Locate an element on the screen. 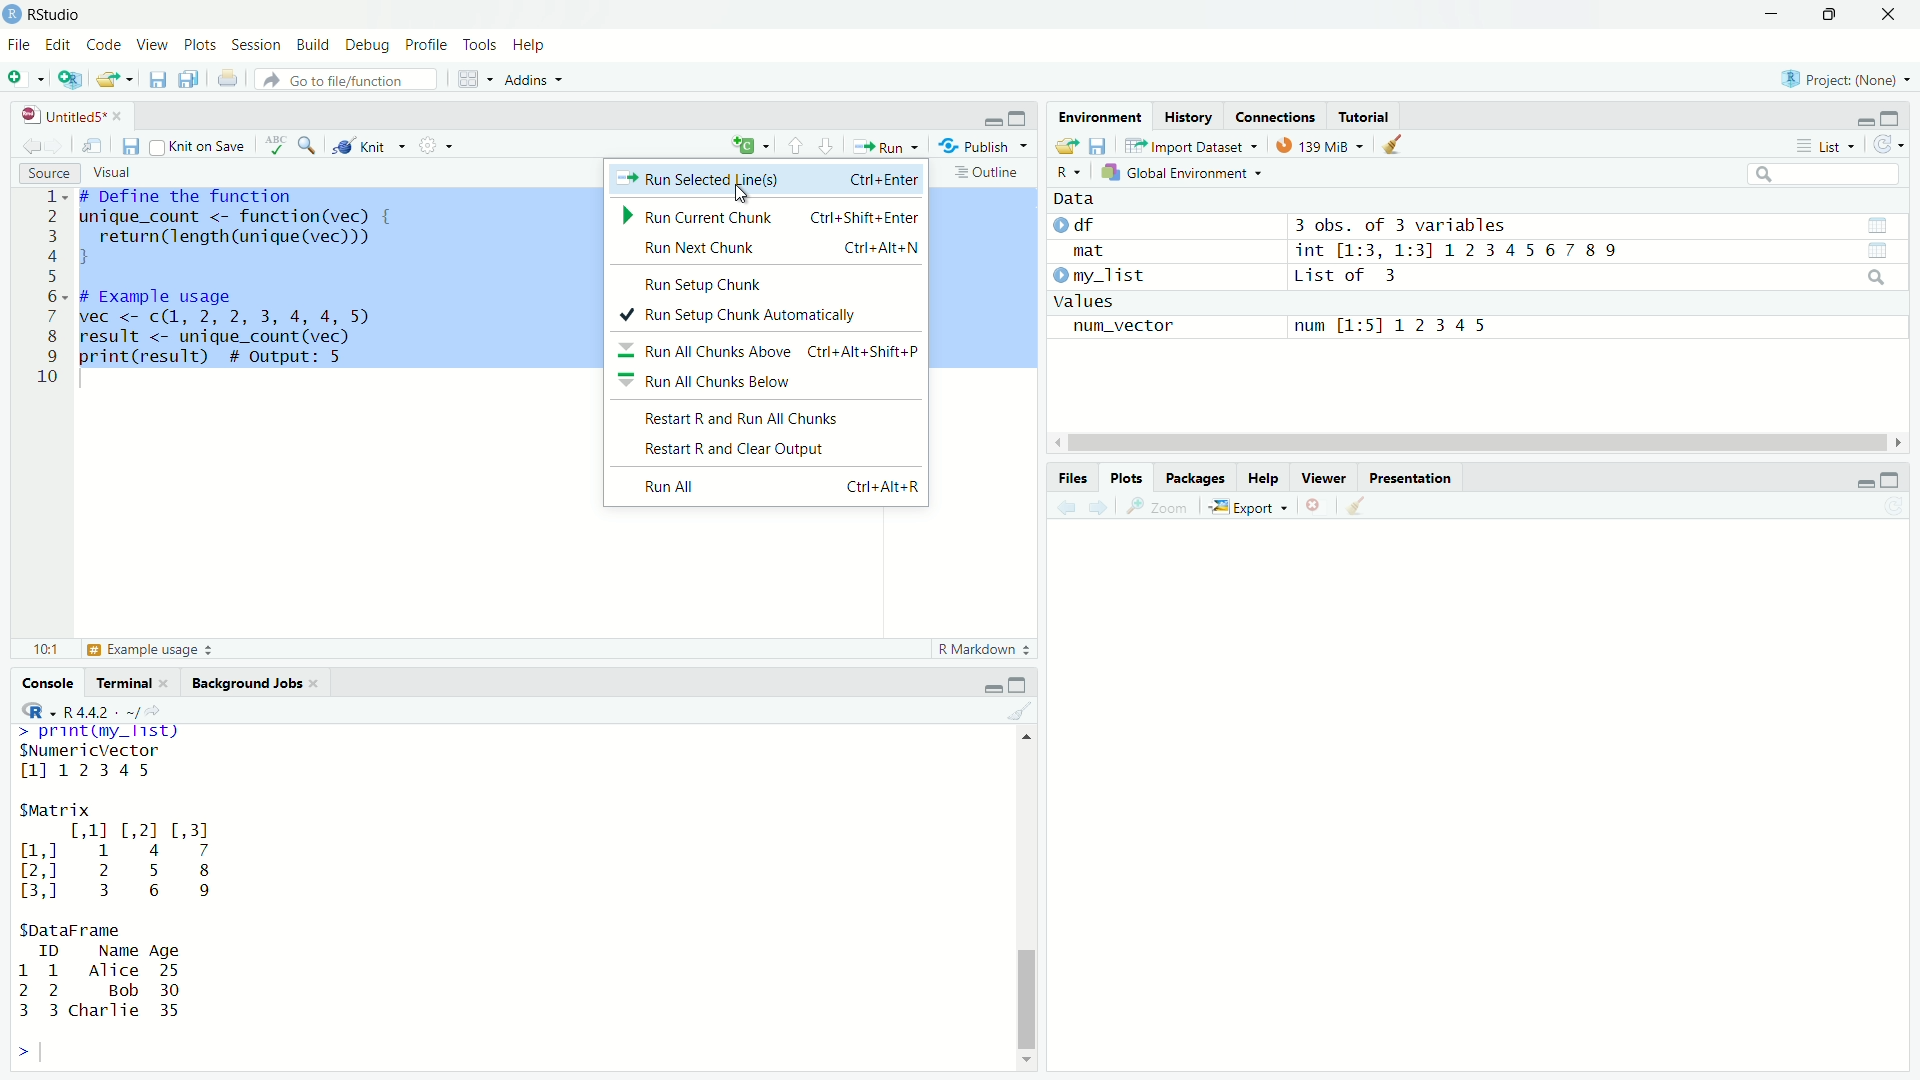 The width and height of the screenshot is (1920, 1080). Help is located at coordinates (1263, 478).